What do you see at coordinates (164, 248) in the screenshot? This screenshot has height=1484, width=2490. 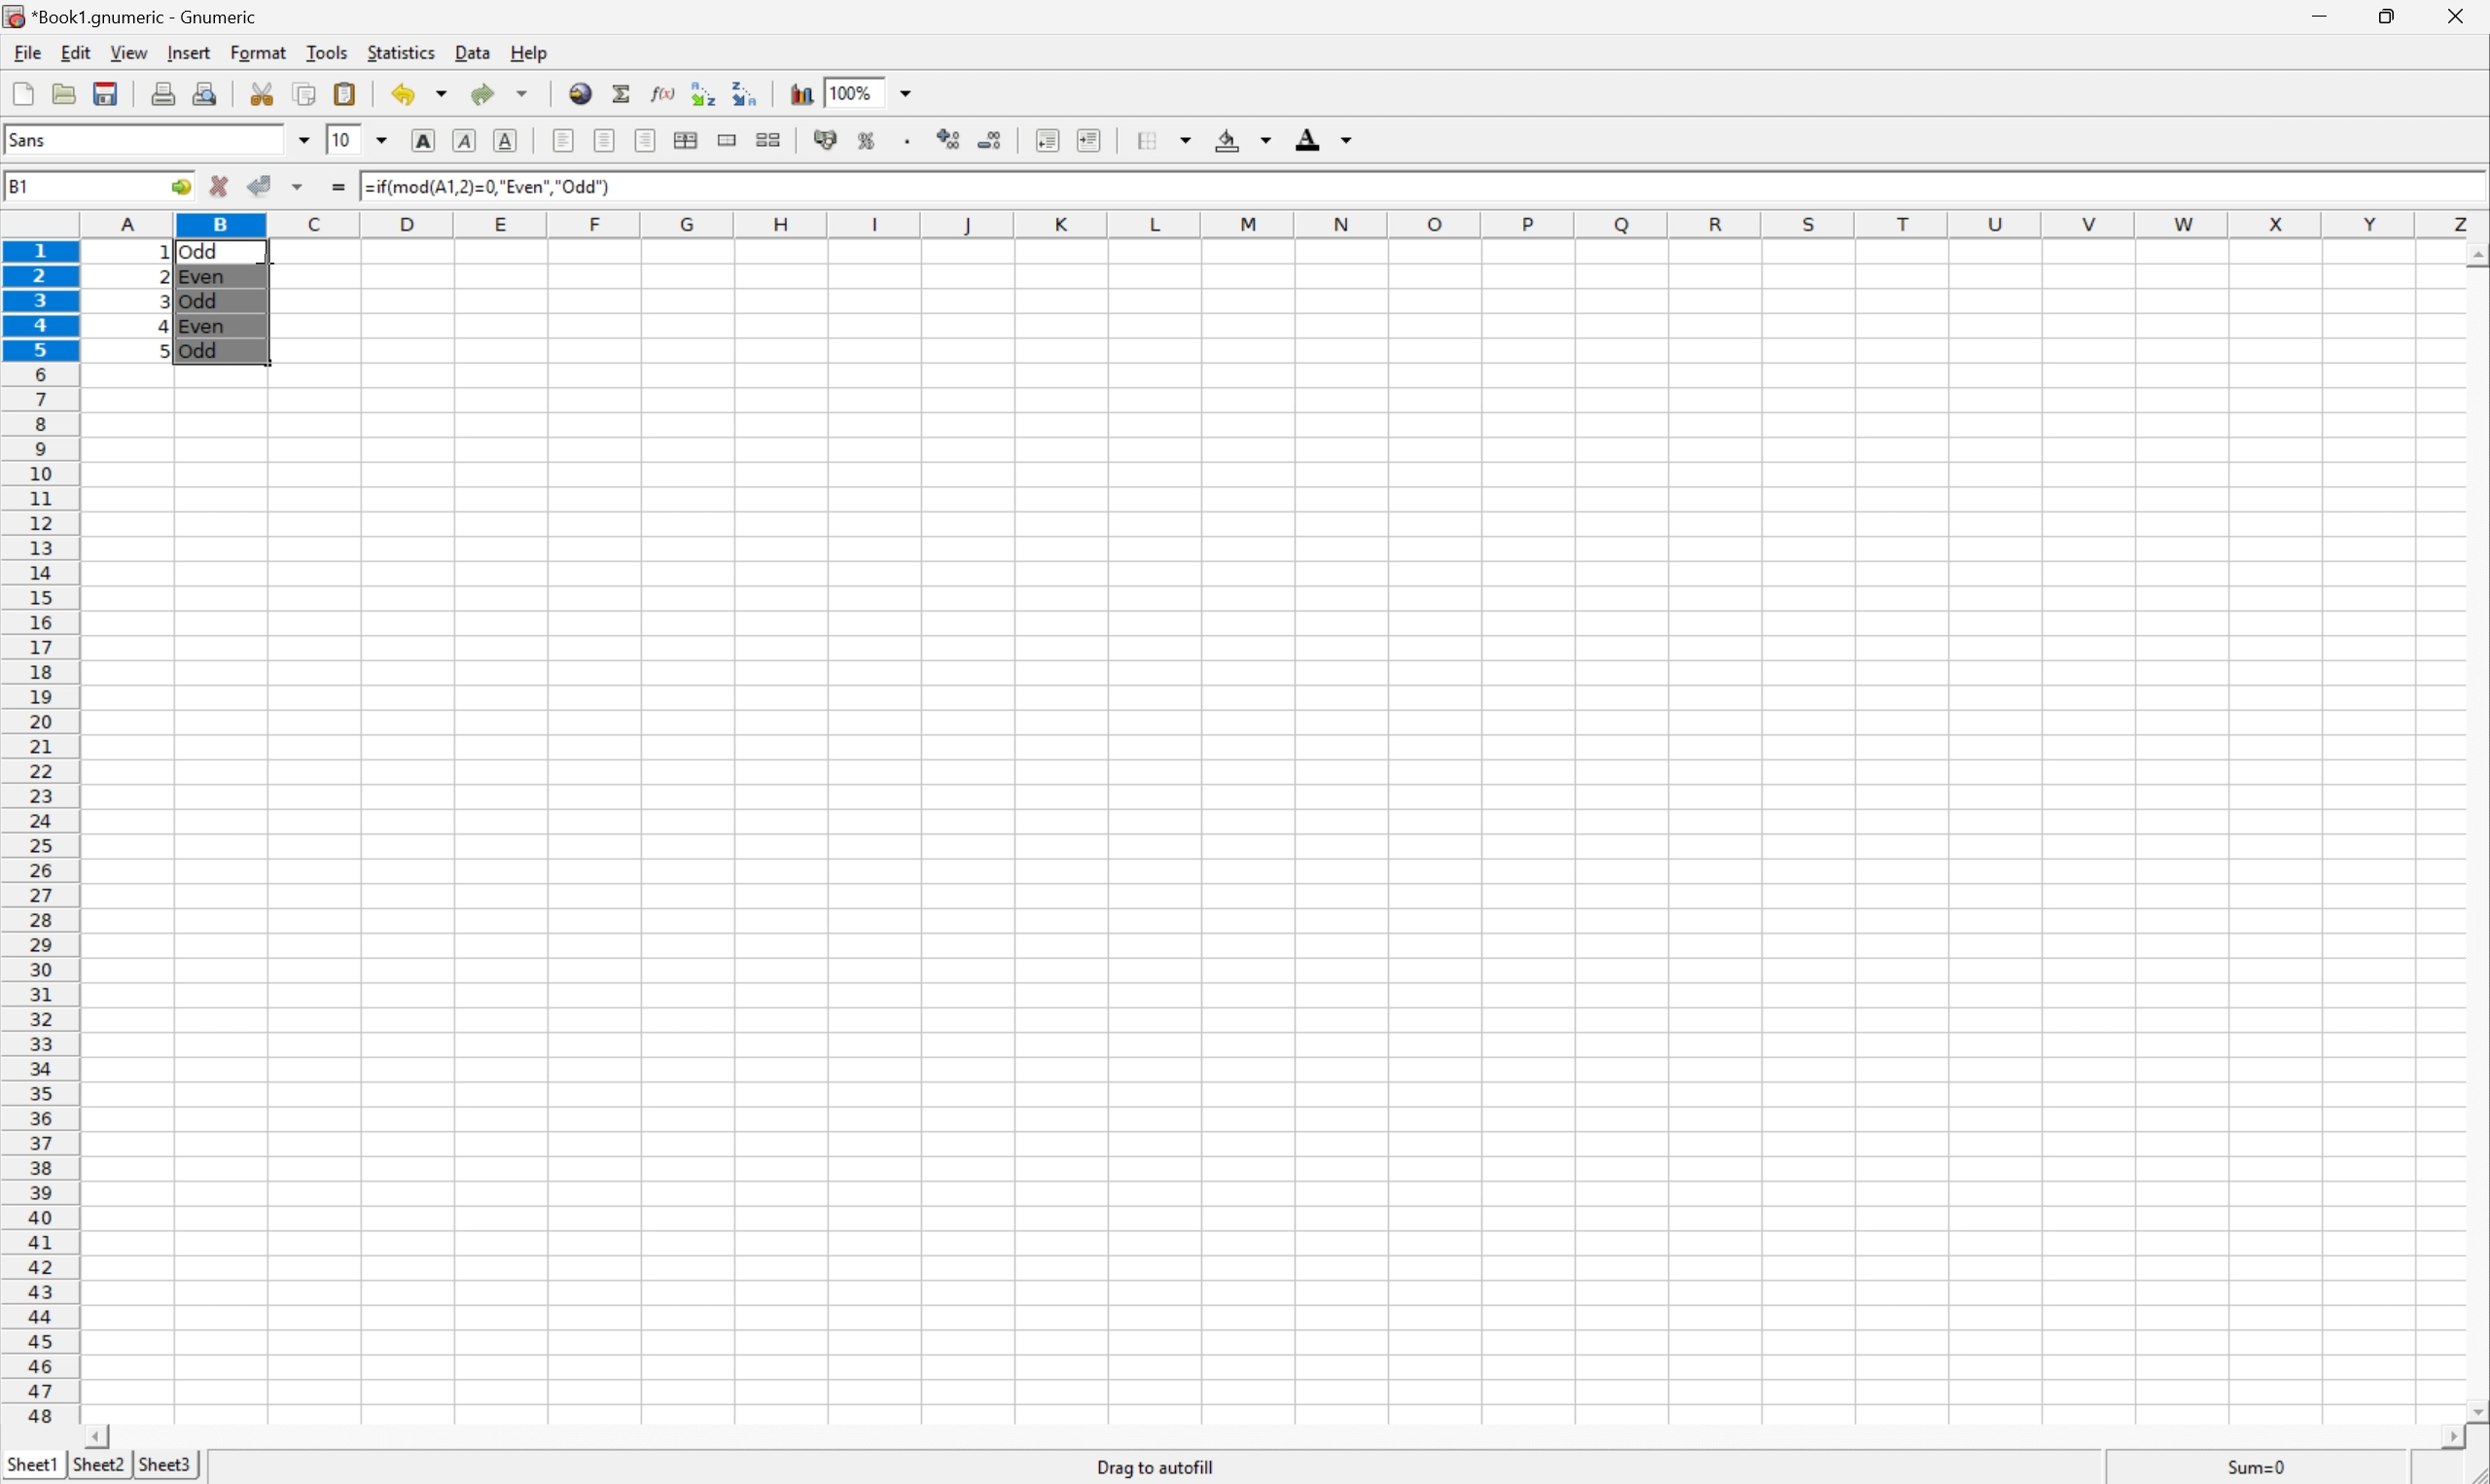 I see `` at bounding box center [164, 248].